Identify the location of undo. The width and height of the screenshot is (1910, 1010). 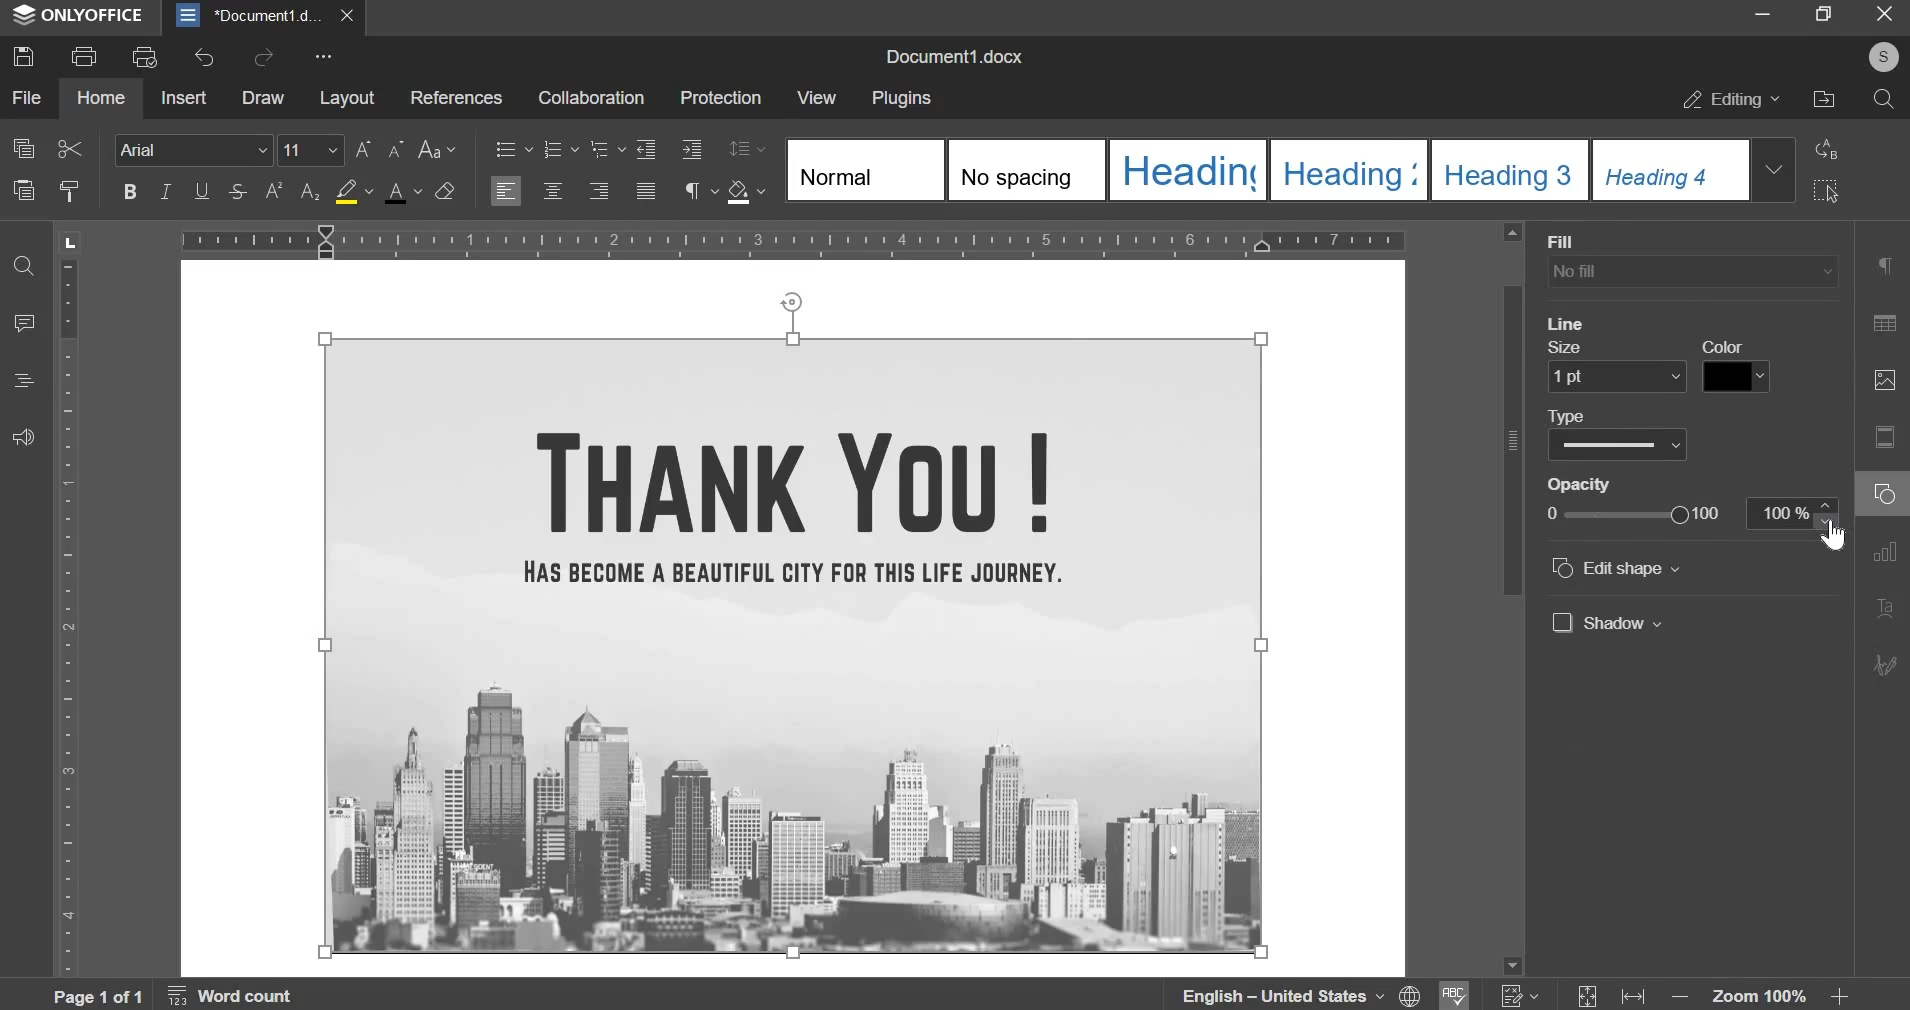
(202, 57).